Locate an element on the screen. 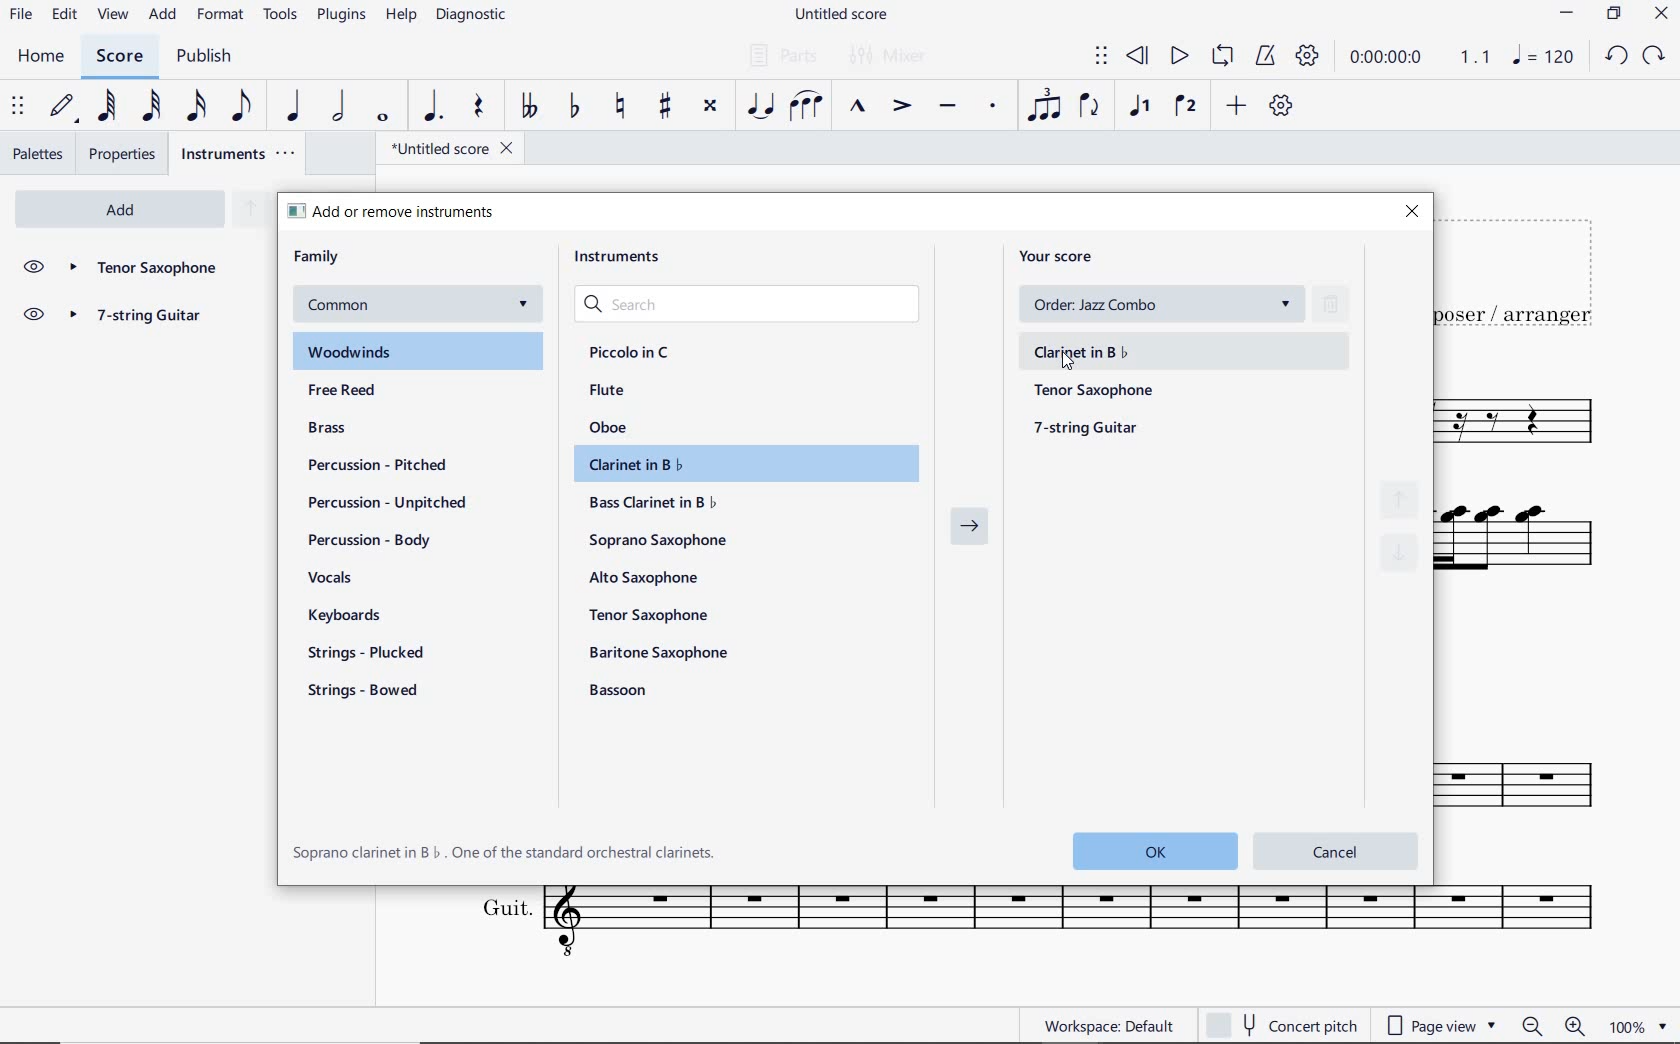  vocals is located at coordinates (331, 579).